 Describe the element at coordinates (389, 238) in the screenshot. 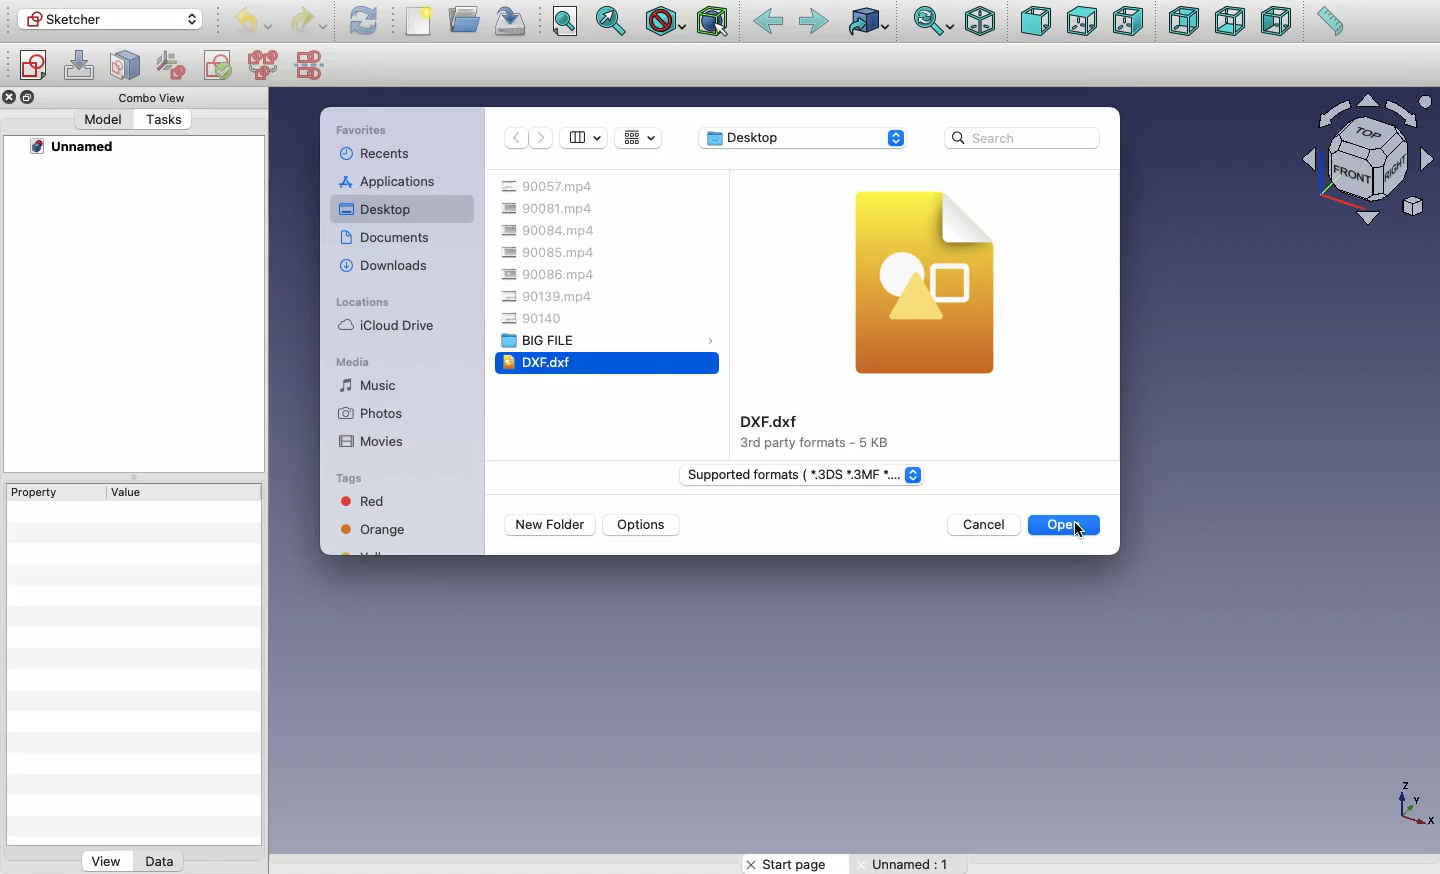

I see `Documents` at that location.